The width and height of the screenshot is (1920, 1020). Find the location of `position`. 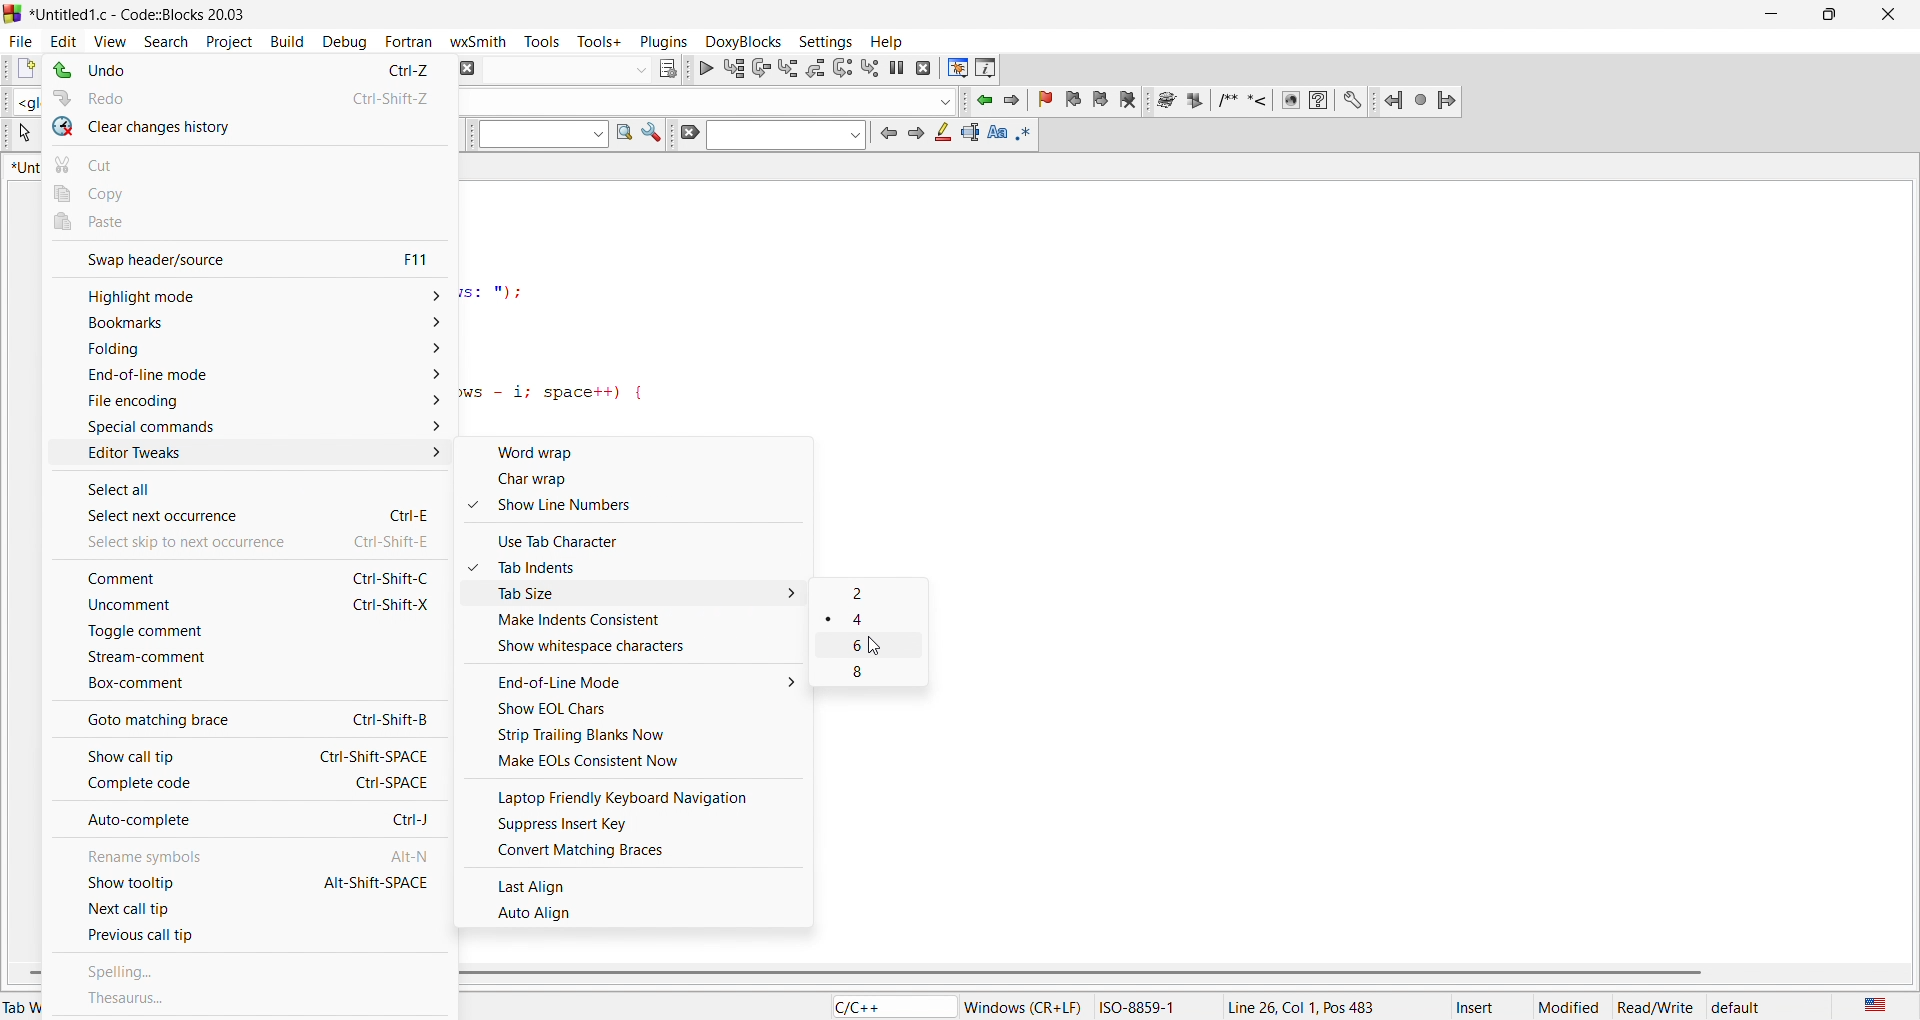

position is located at coordinates (1320, 1005).